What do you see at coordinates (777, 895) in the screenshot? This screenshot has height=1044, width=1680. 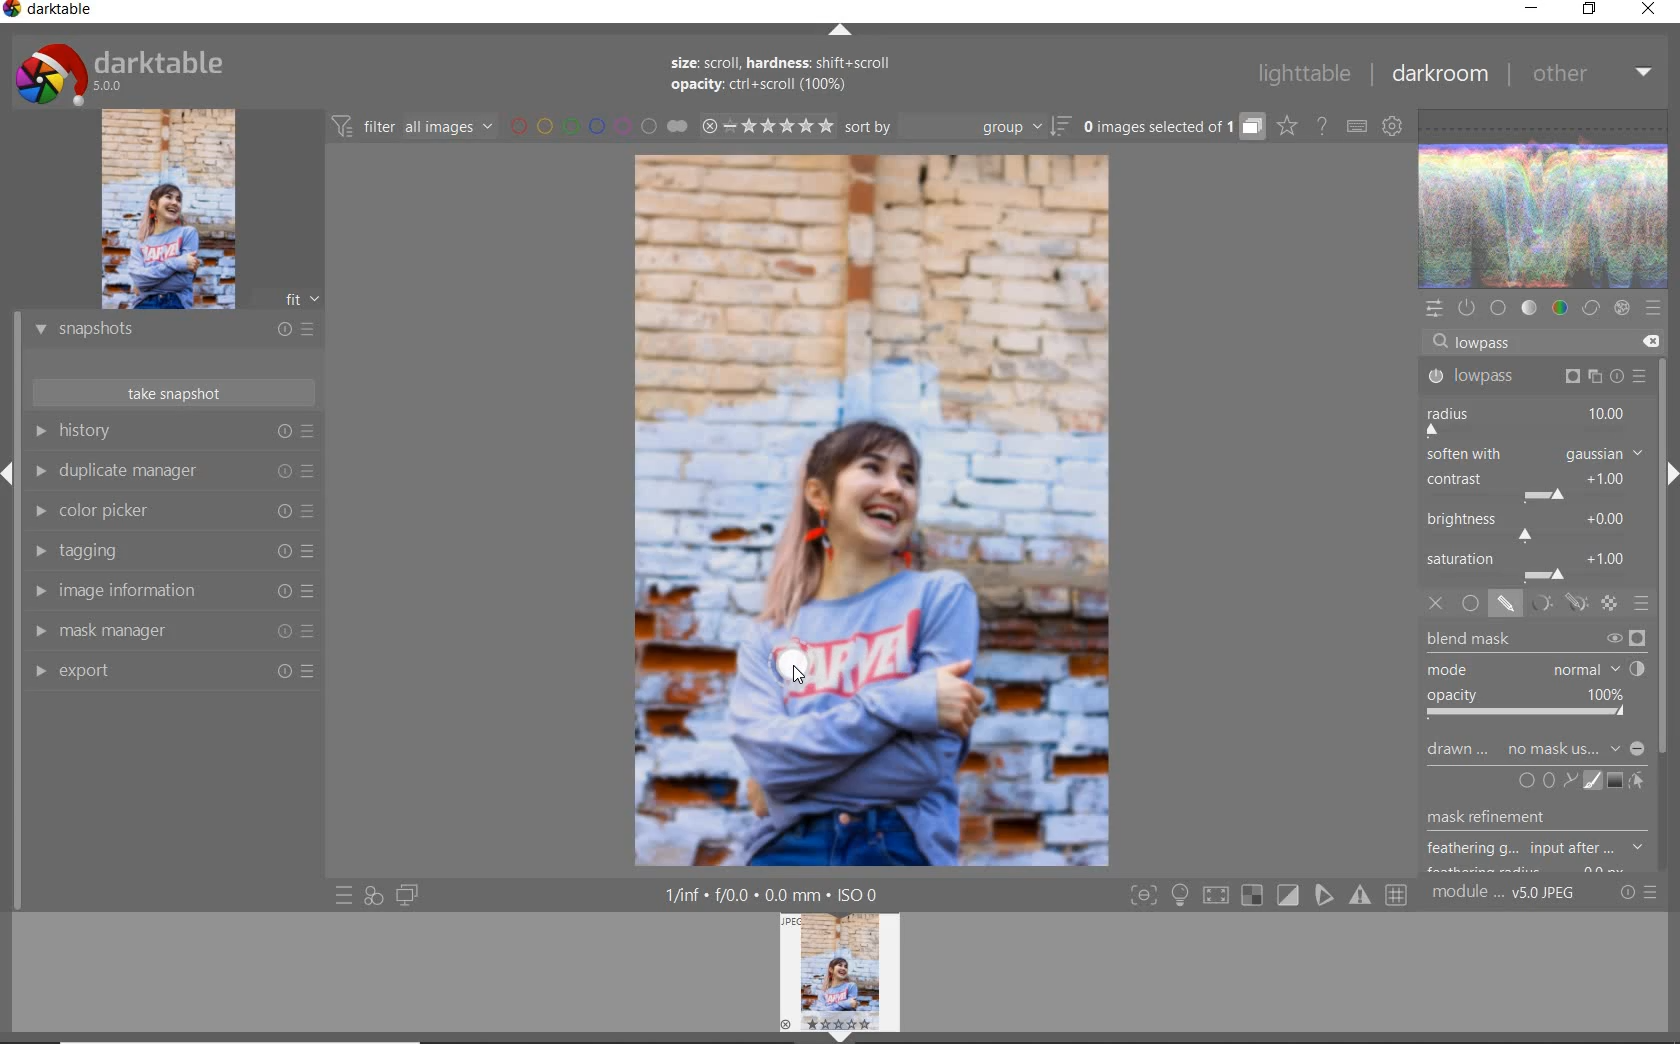 I see `1/inf*f/0.0 mm*ISO 0` at bounding box center [777, 895].